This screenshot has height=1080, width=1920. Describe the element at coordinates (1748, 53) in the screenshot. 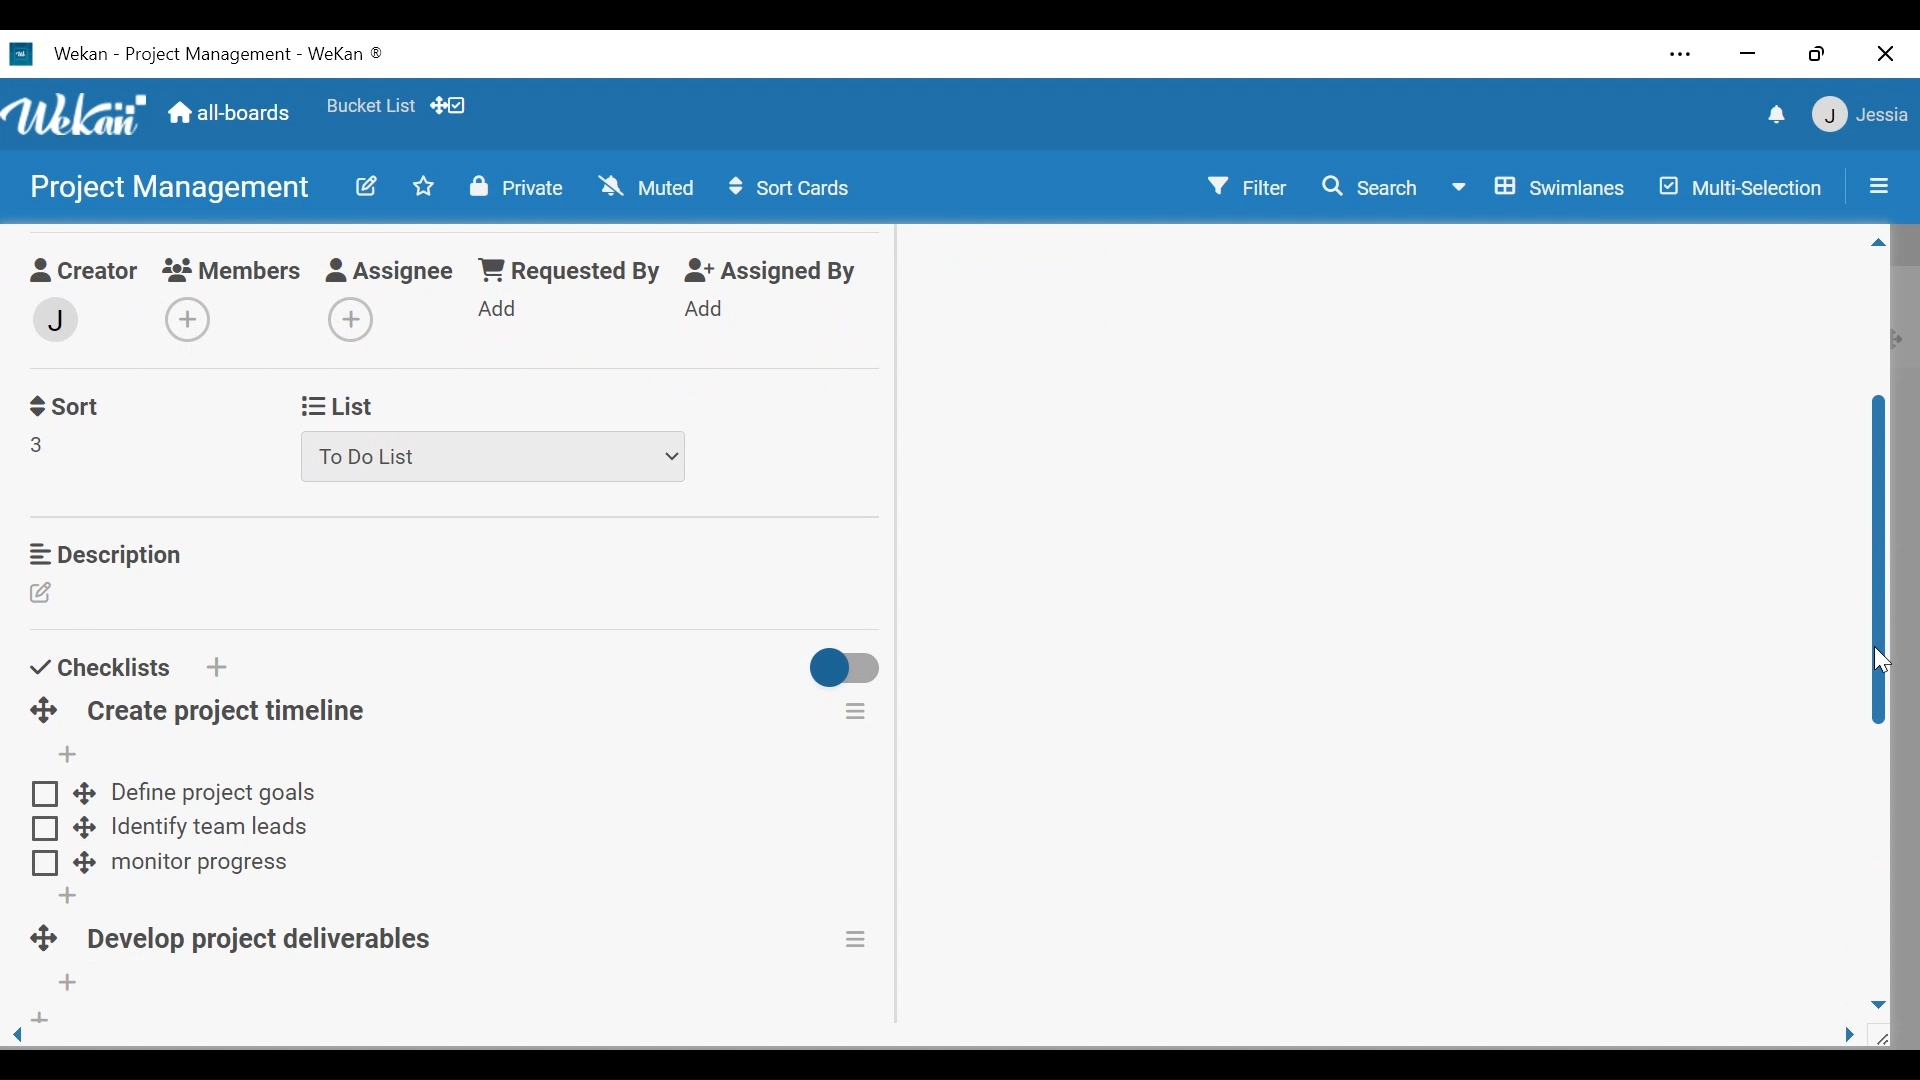

I see `minimize` at that location.